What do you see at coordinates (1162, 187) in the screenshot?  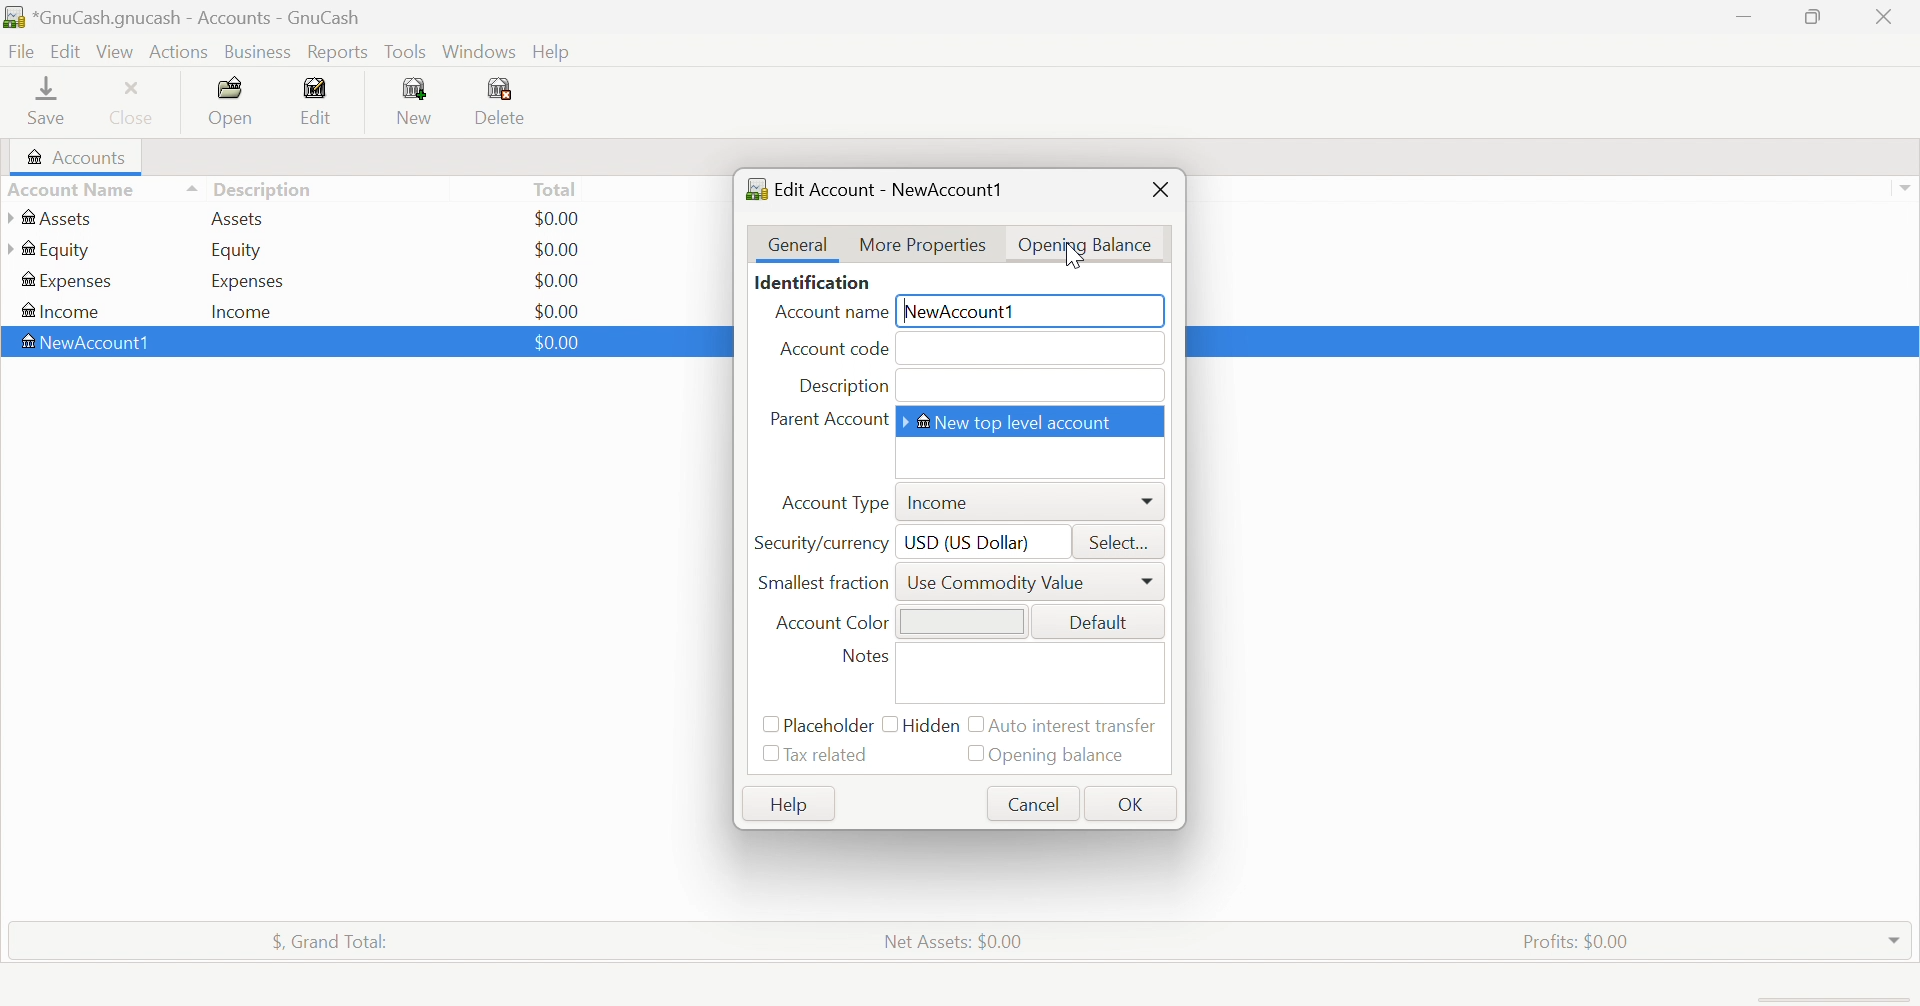 I see `Close` at bounding box center [1162, 187].